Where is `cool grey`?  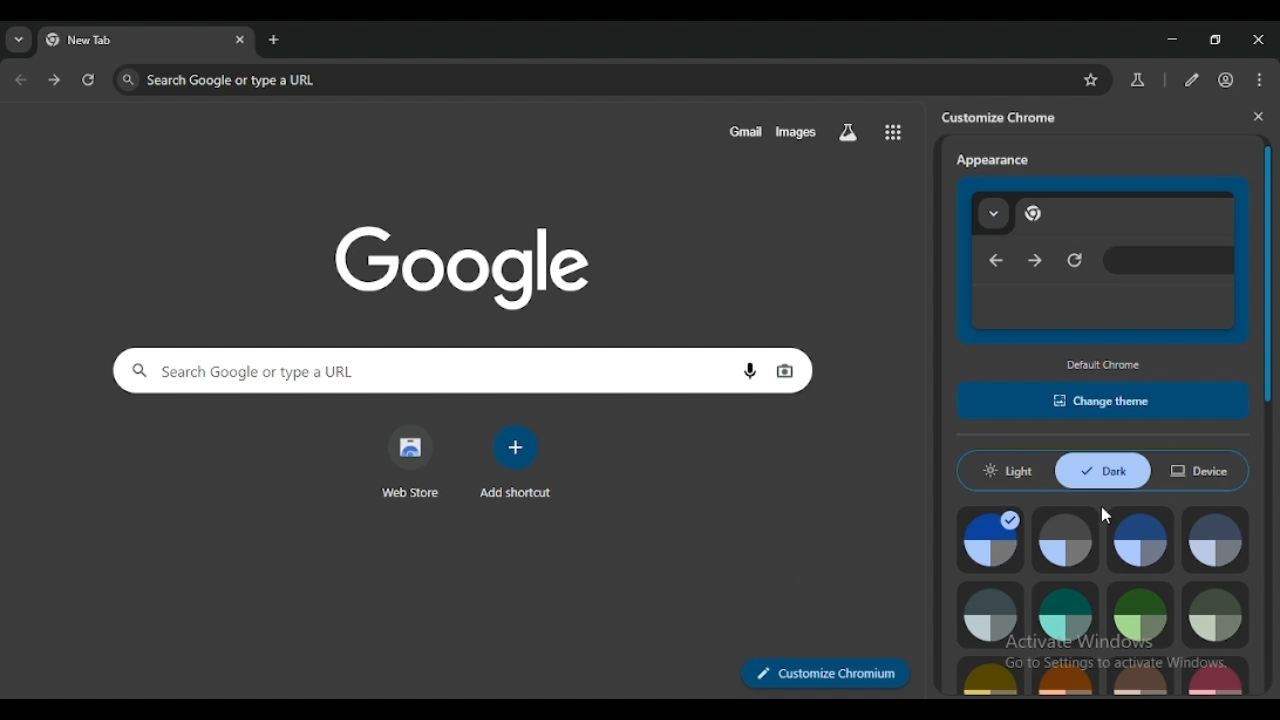
cool grey is located at coordinates (1217, 540).